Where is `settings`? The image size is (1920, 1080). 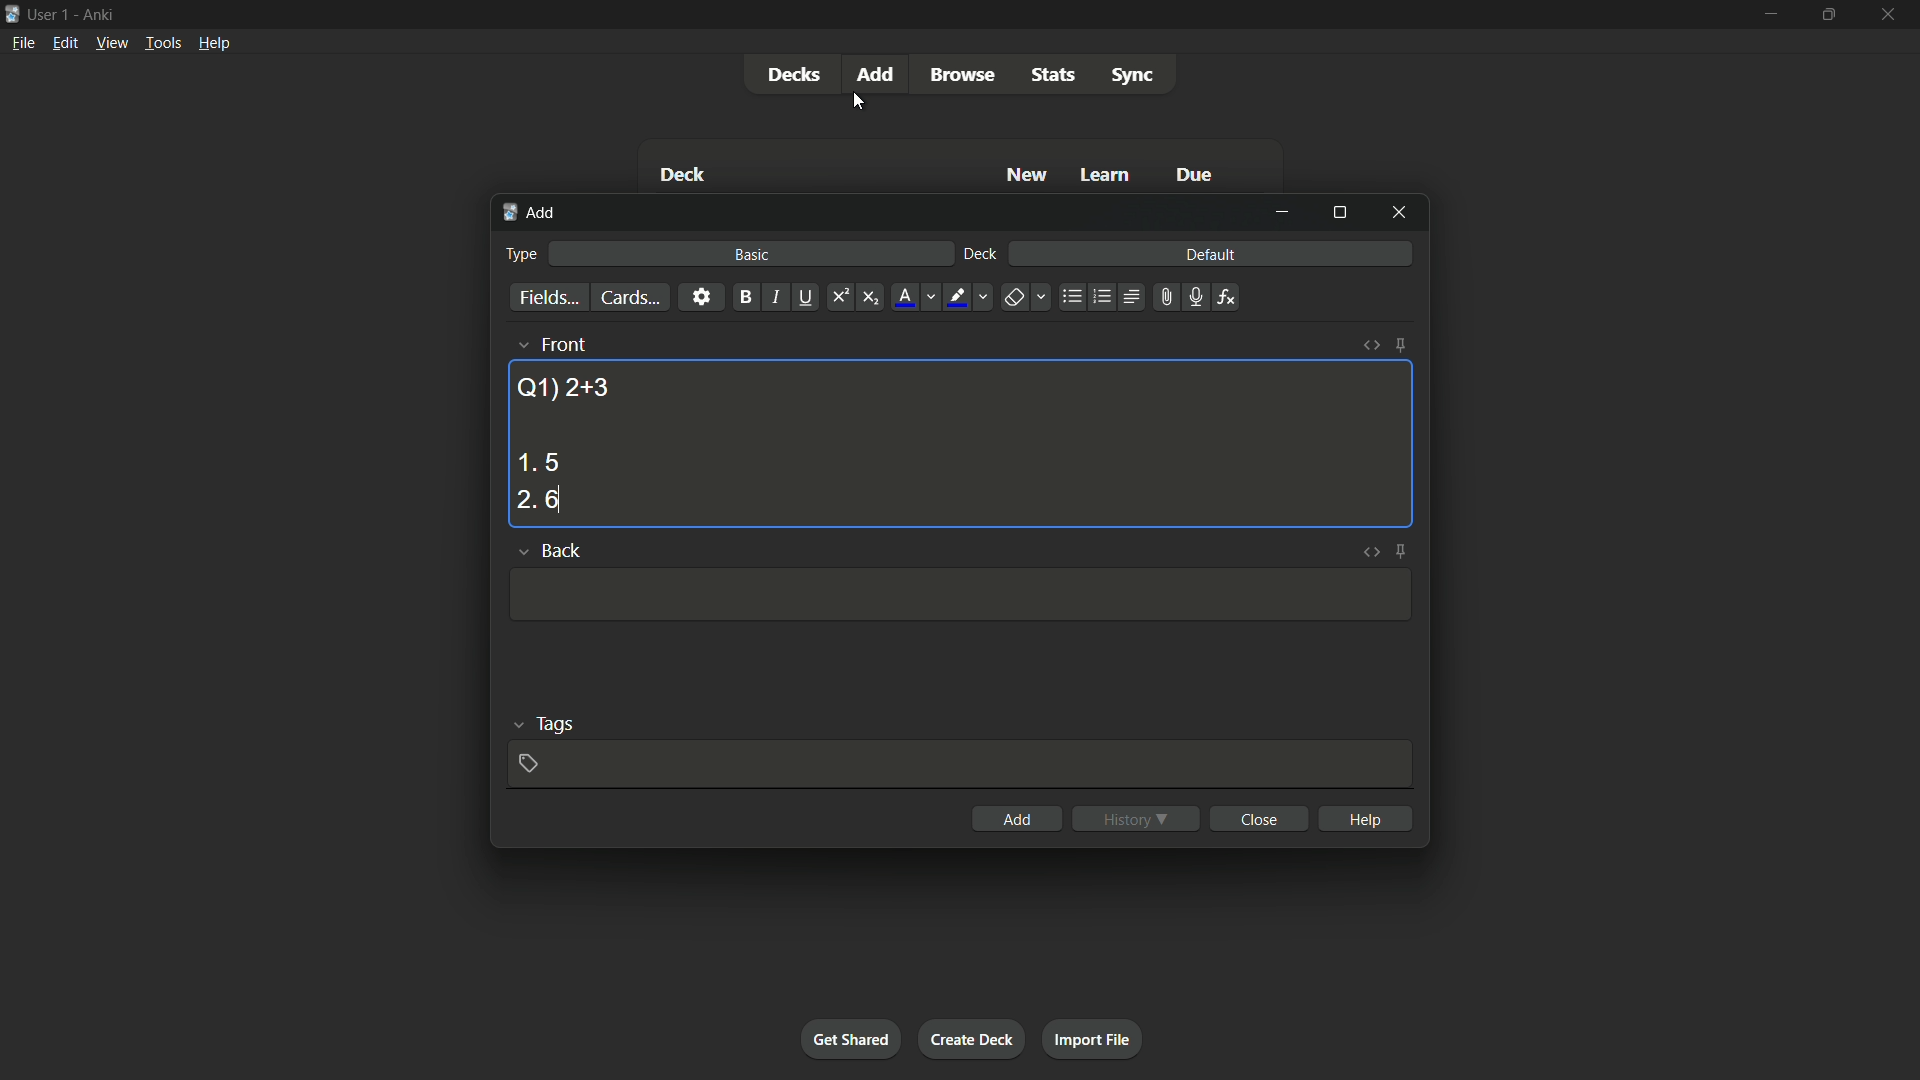 settings is located at coordinates (701, 296).